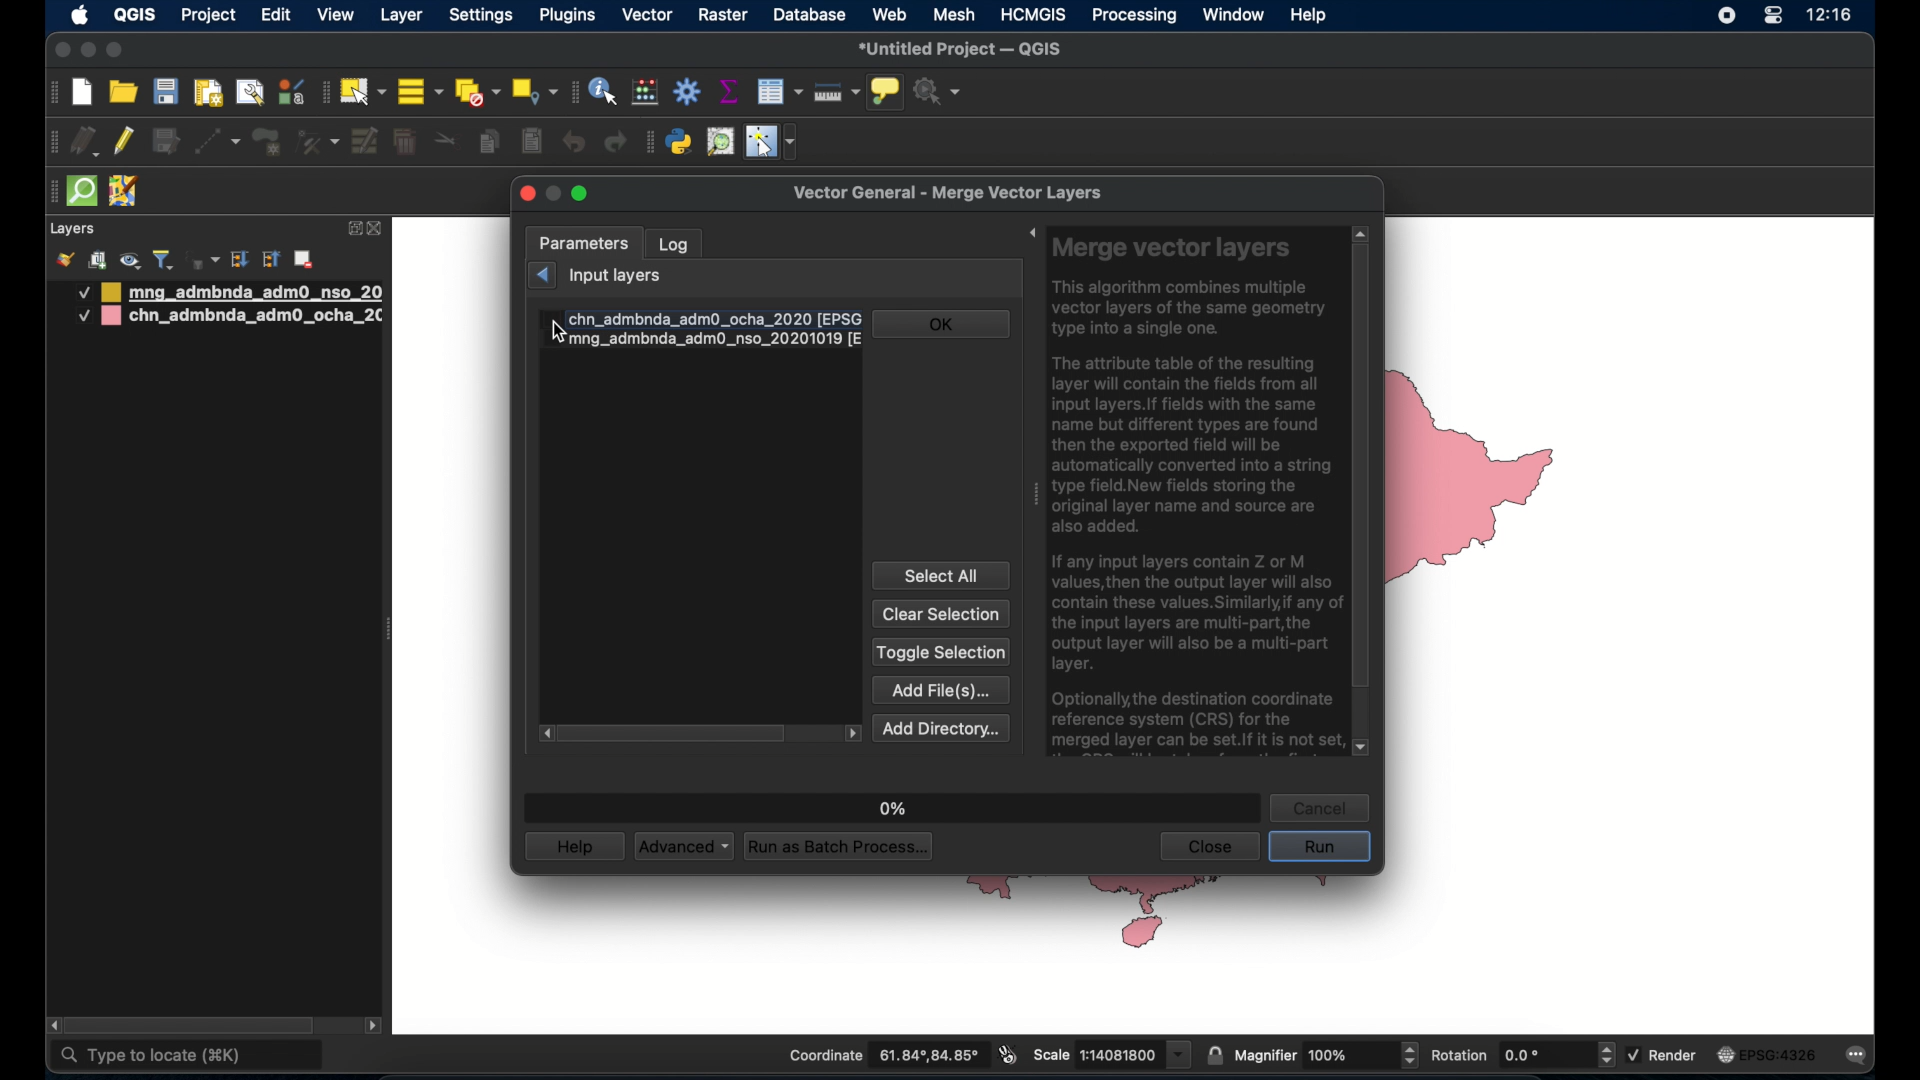  What do you see at coordinates (942, 728) in the screenshot?
I see `add directory` at bounding box center [942, 728].